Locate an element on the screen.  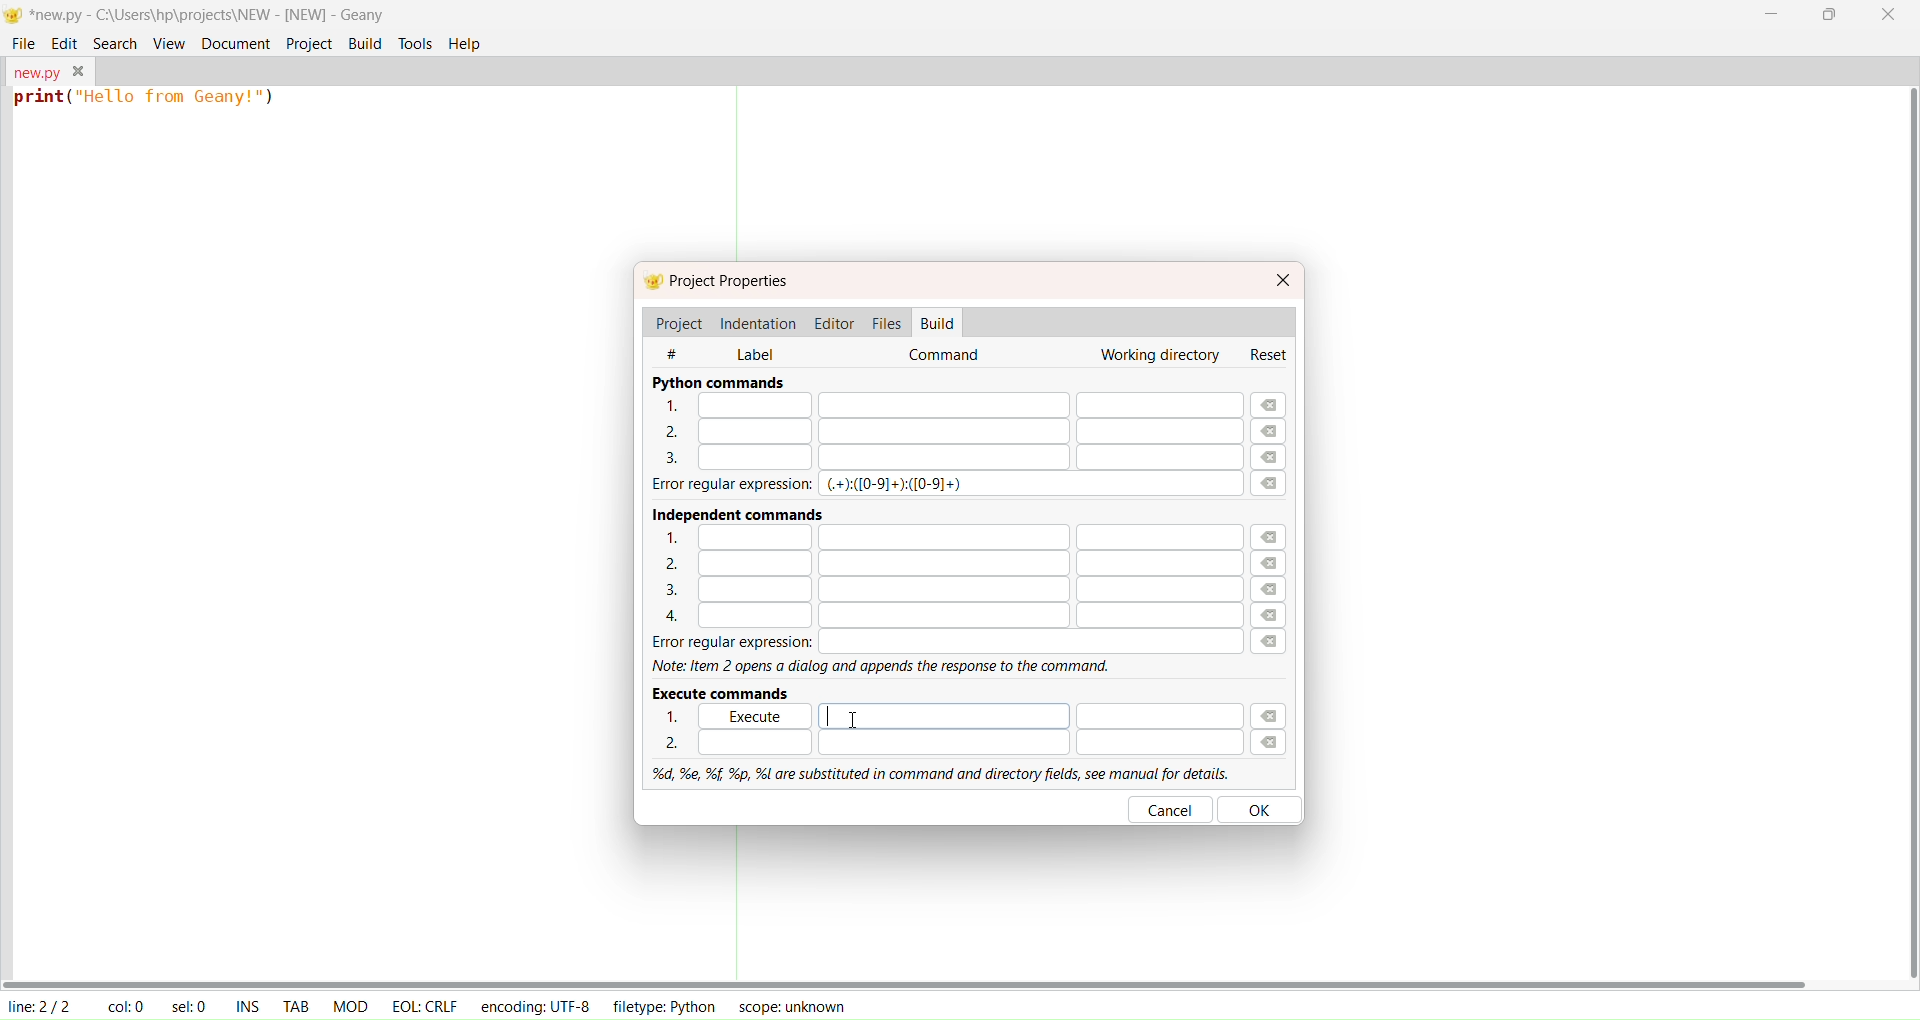
reset is located at coordinates (1272, 354).